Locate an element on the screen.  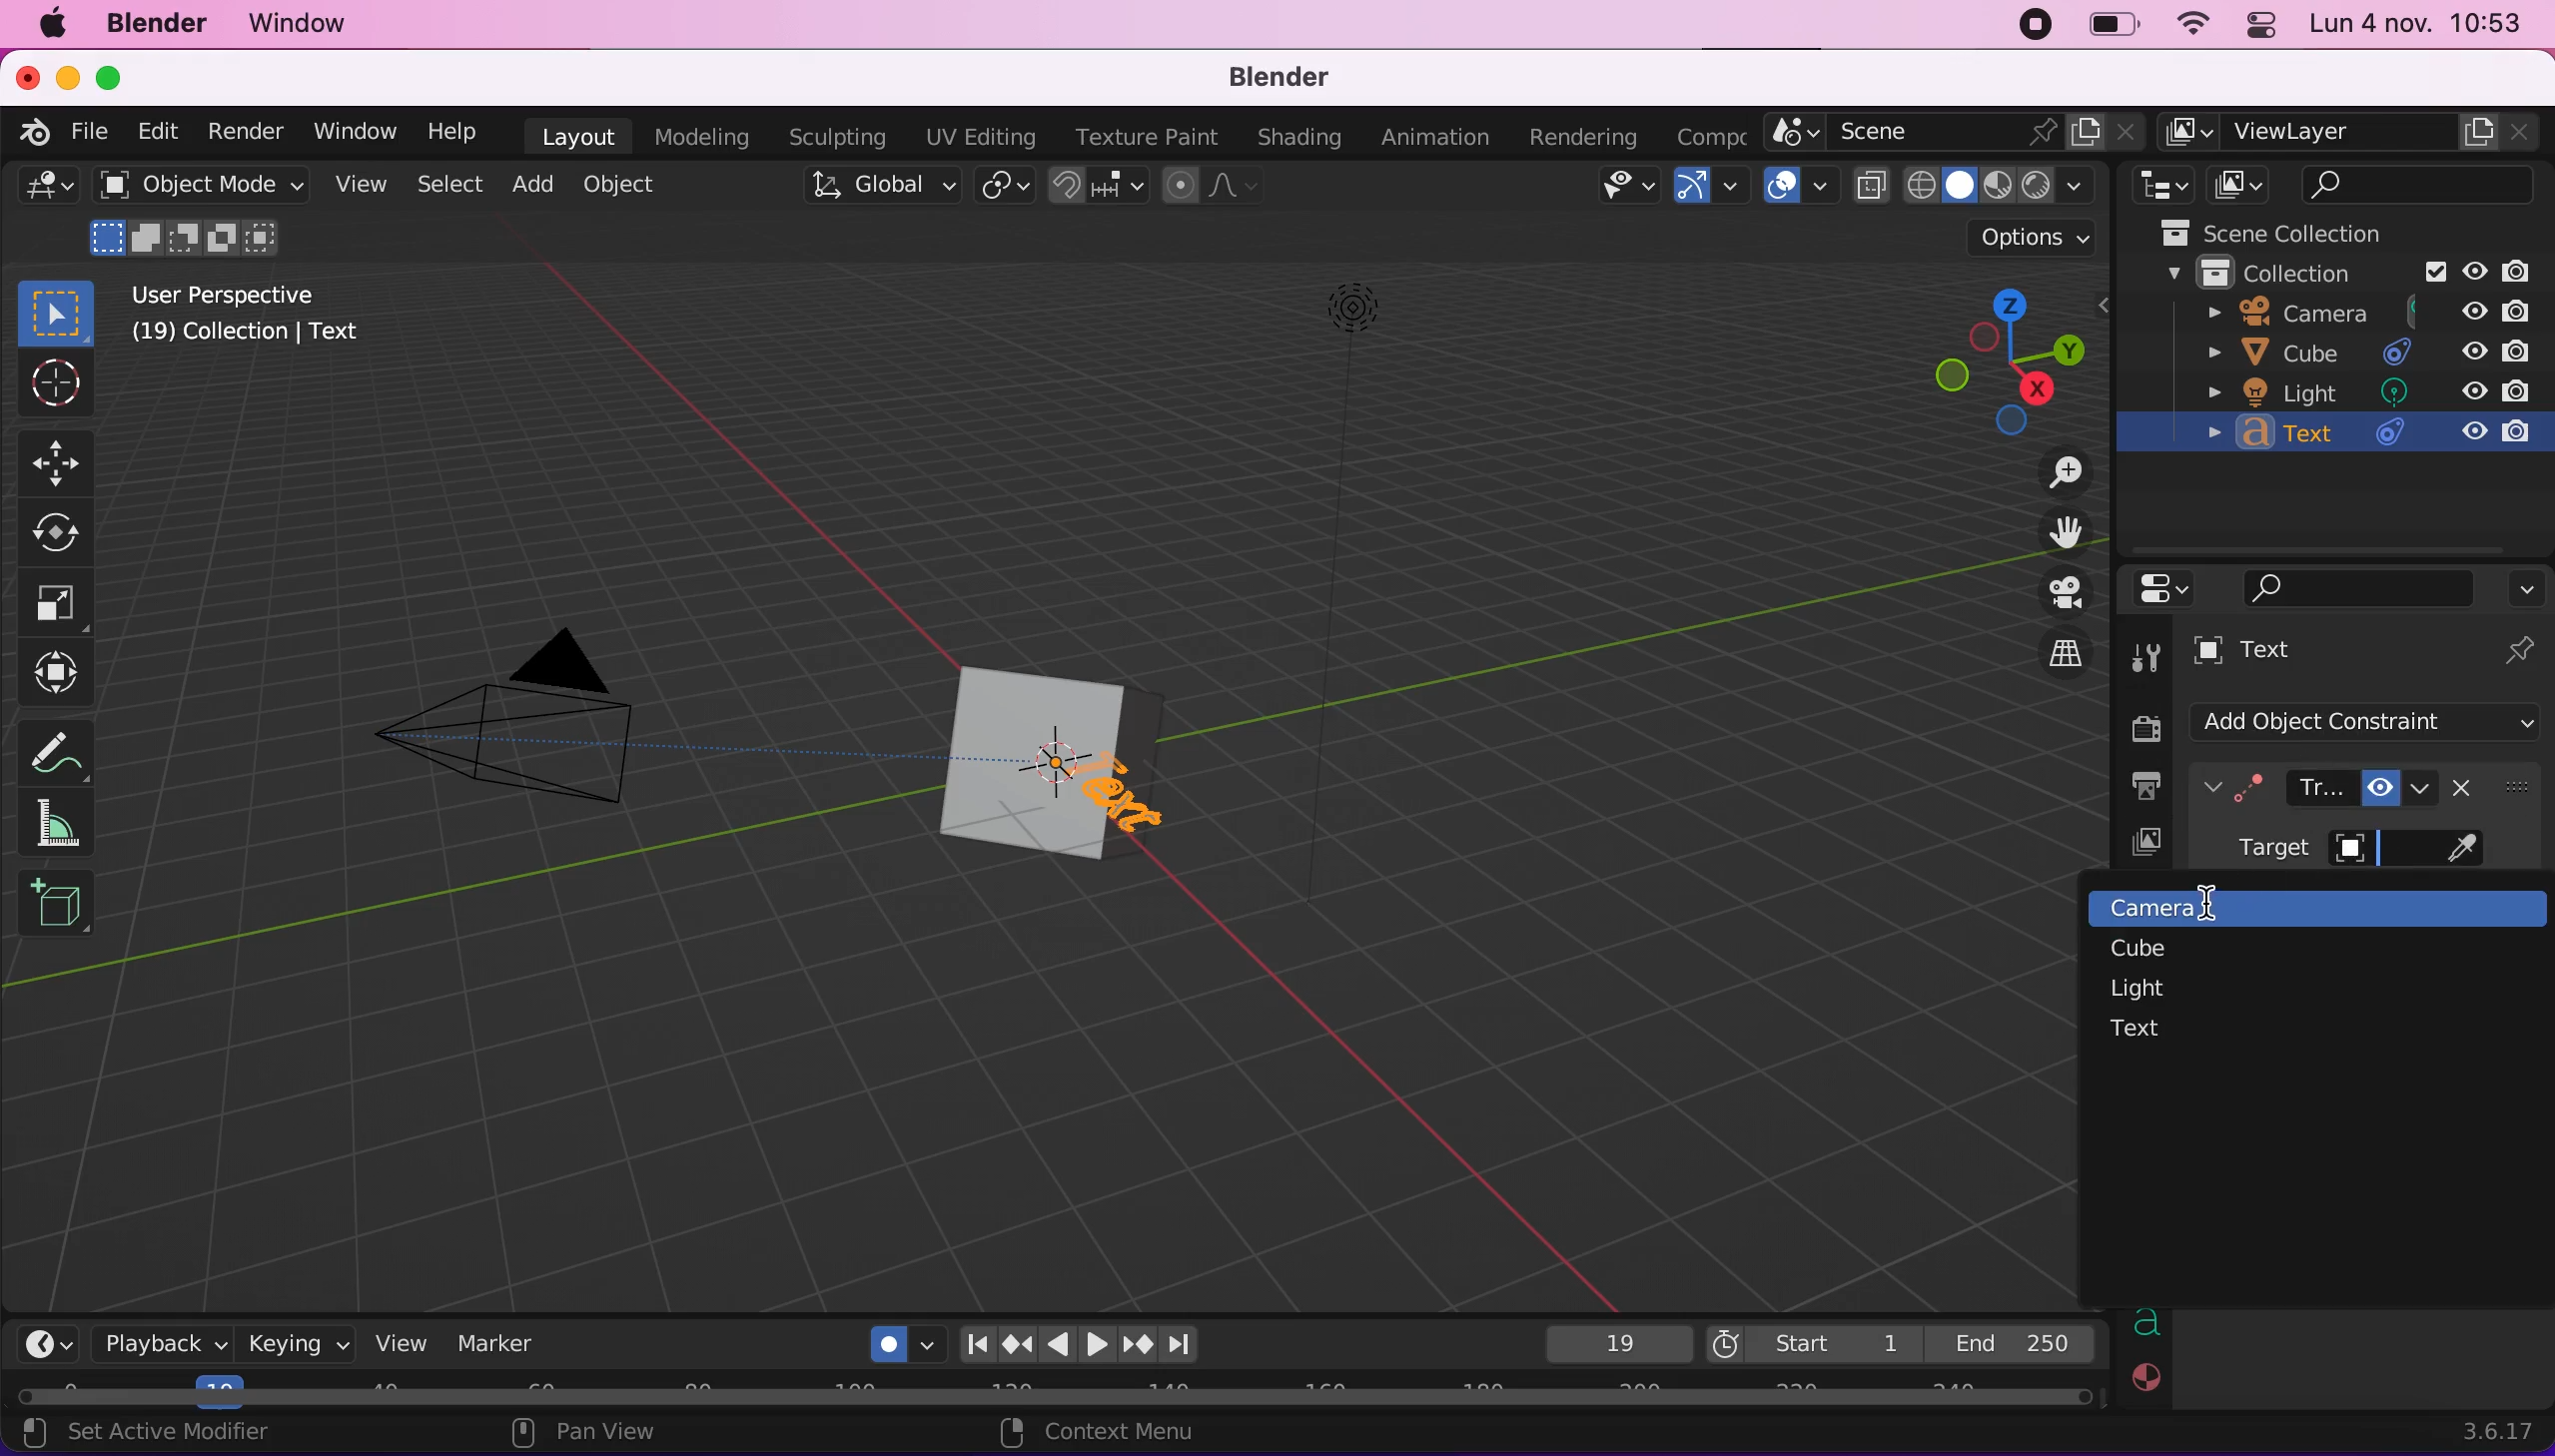
add object constraint is located at coordinates (2375, 723).